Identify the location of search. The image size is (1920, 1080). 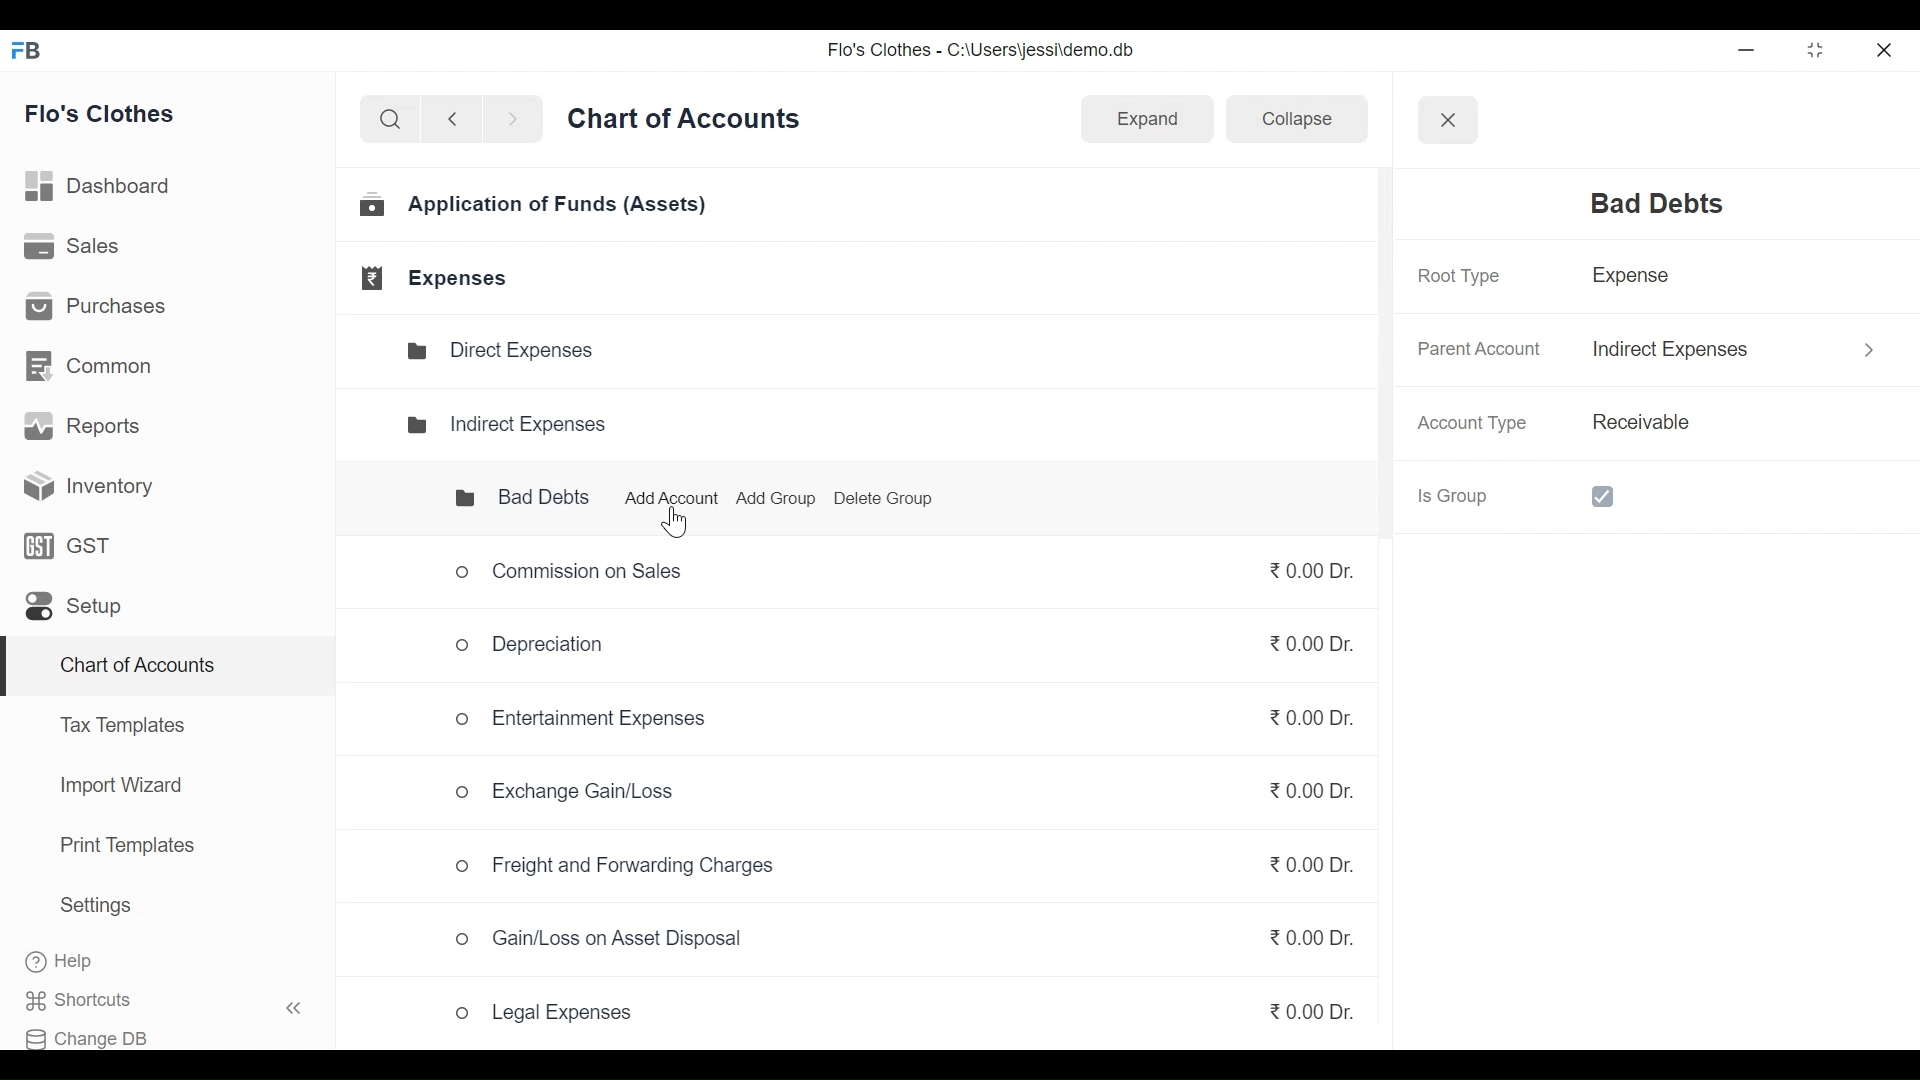
(390, 120).